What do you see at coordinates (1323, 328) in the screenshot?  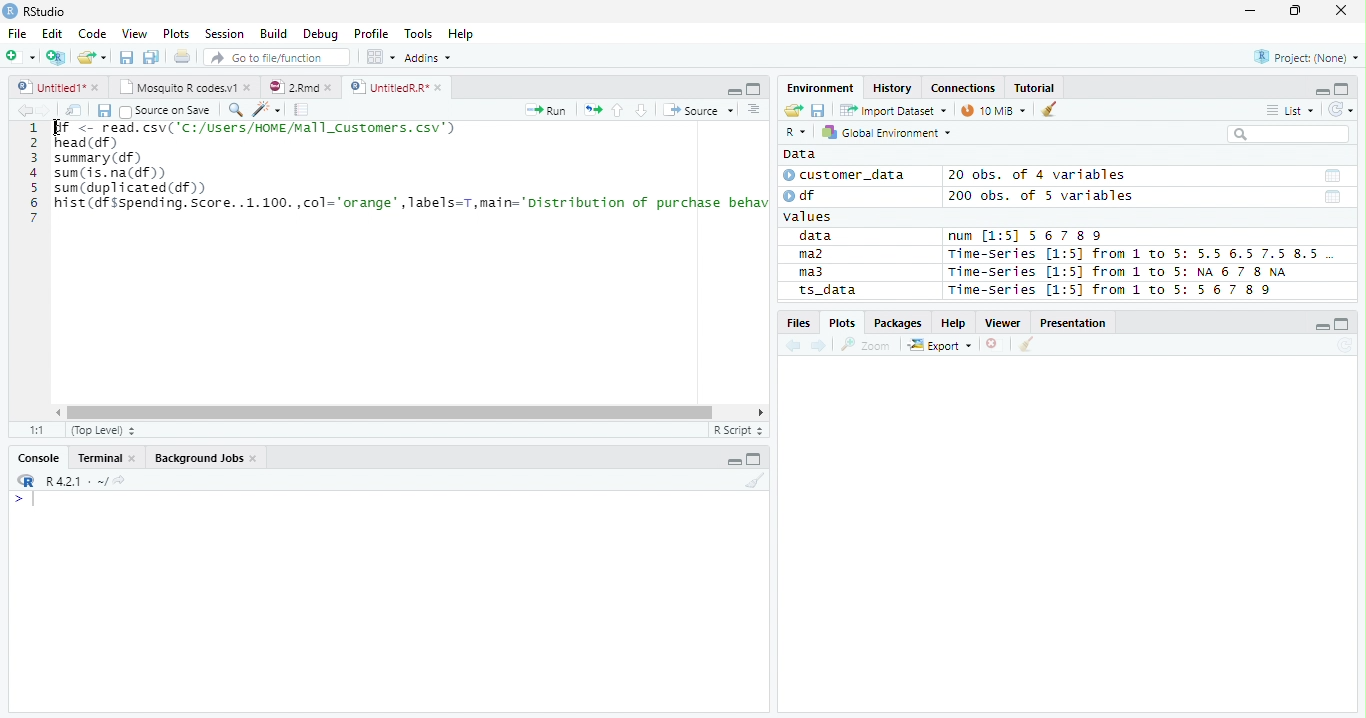 I see `Minimize` at bounding box center [1323, 328].